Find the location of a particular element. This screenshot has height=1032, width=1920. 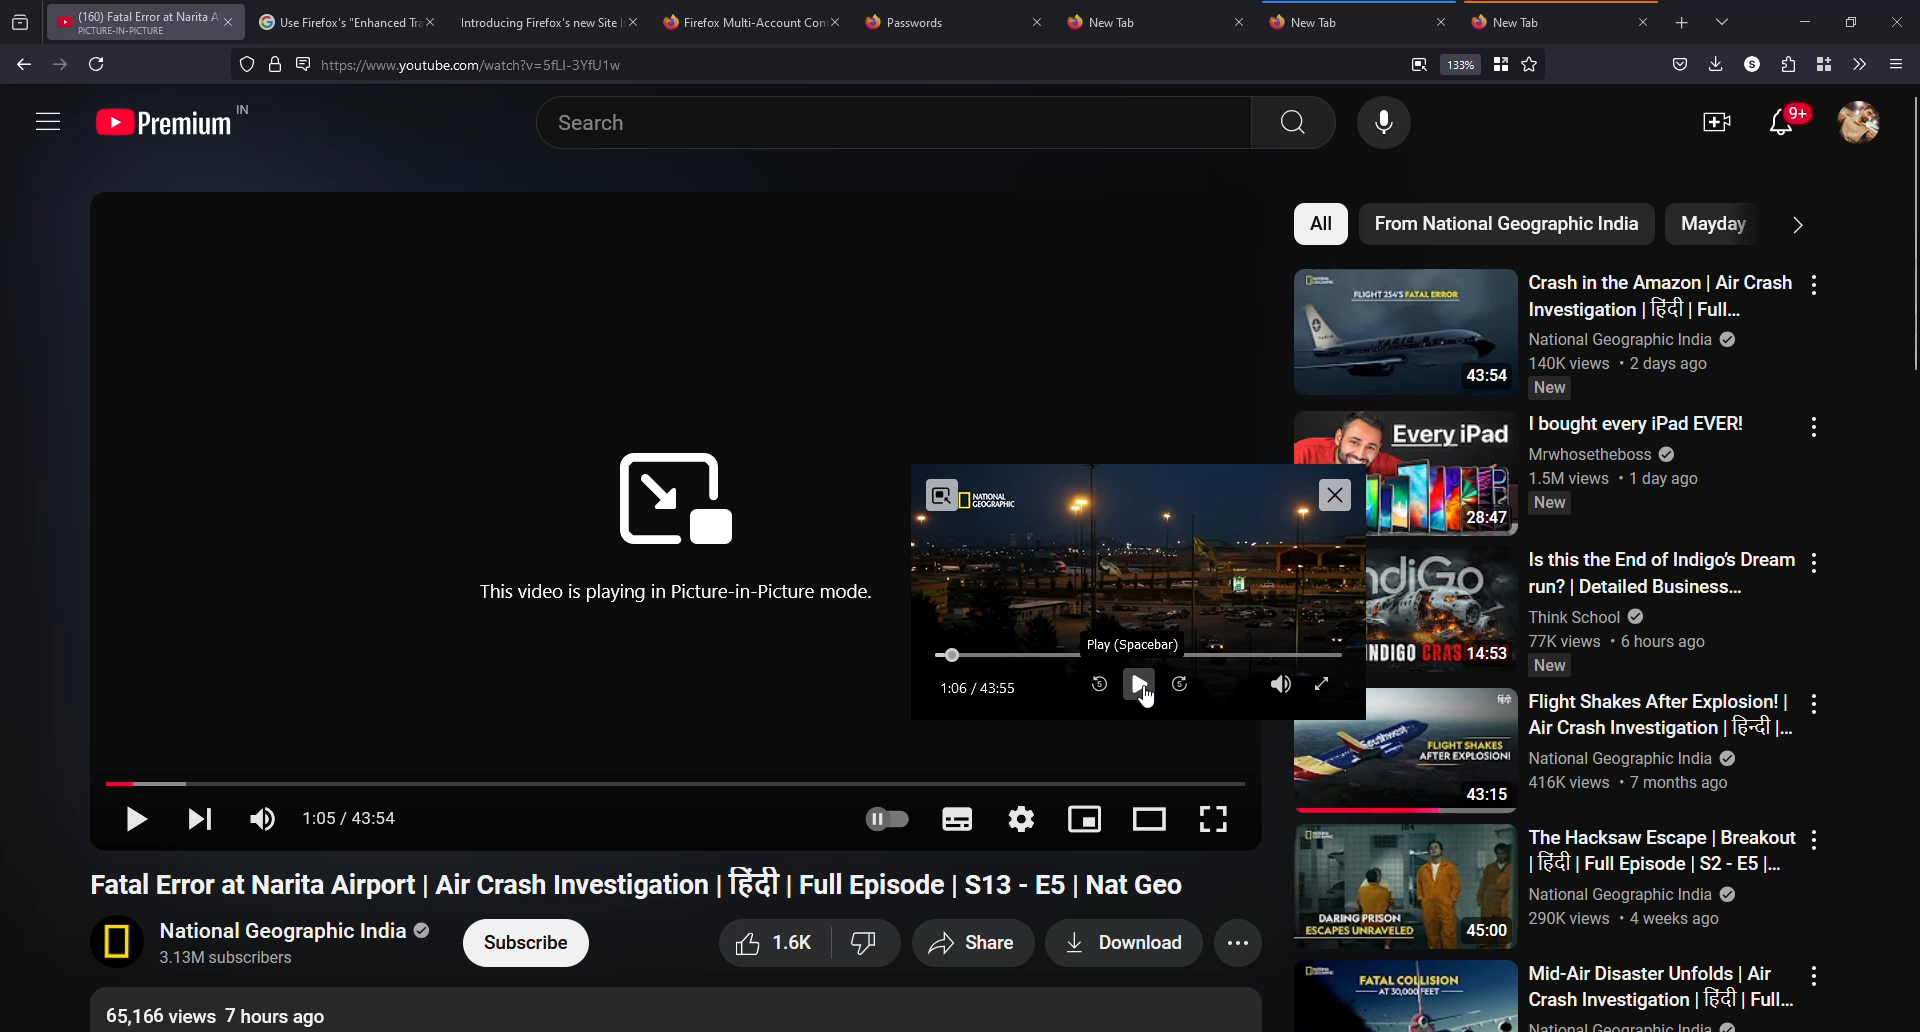

video text description is located at coordinates (1636, 450).